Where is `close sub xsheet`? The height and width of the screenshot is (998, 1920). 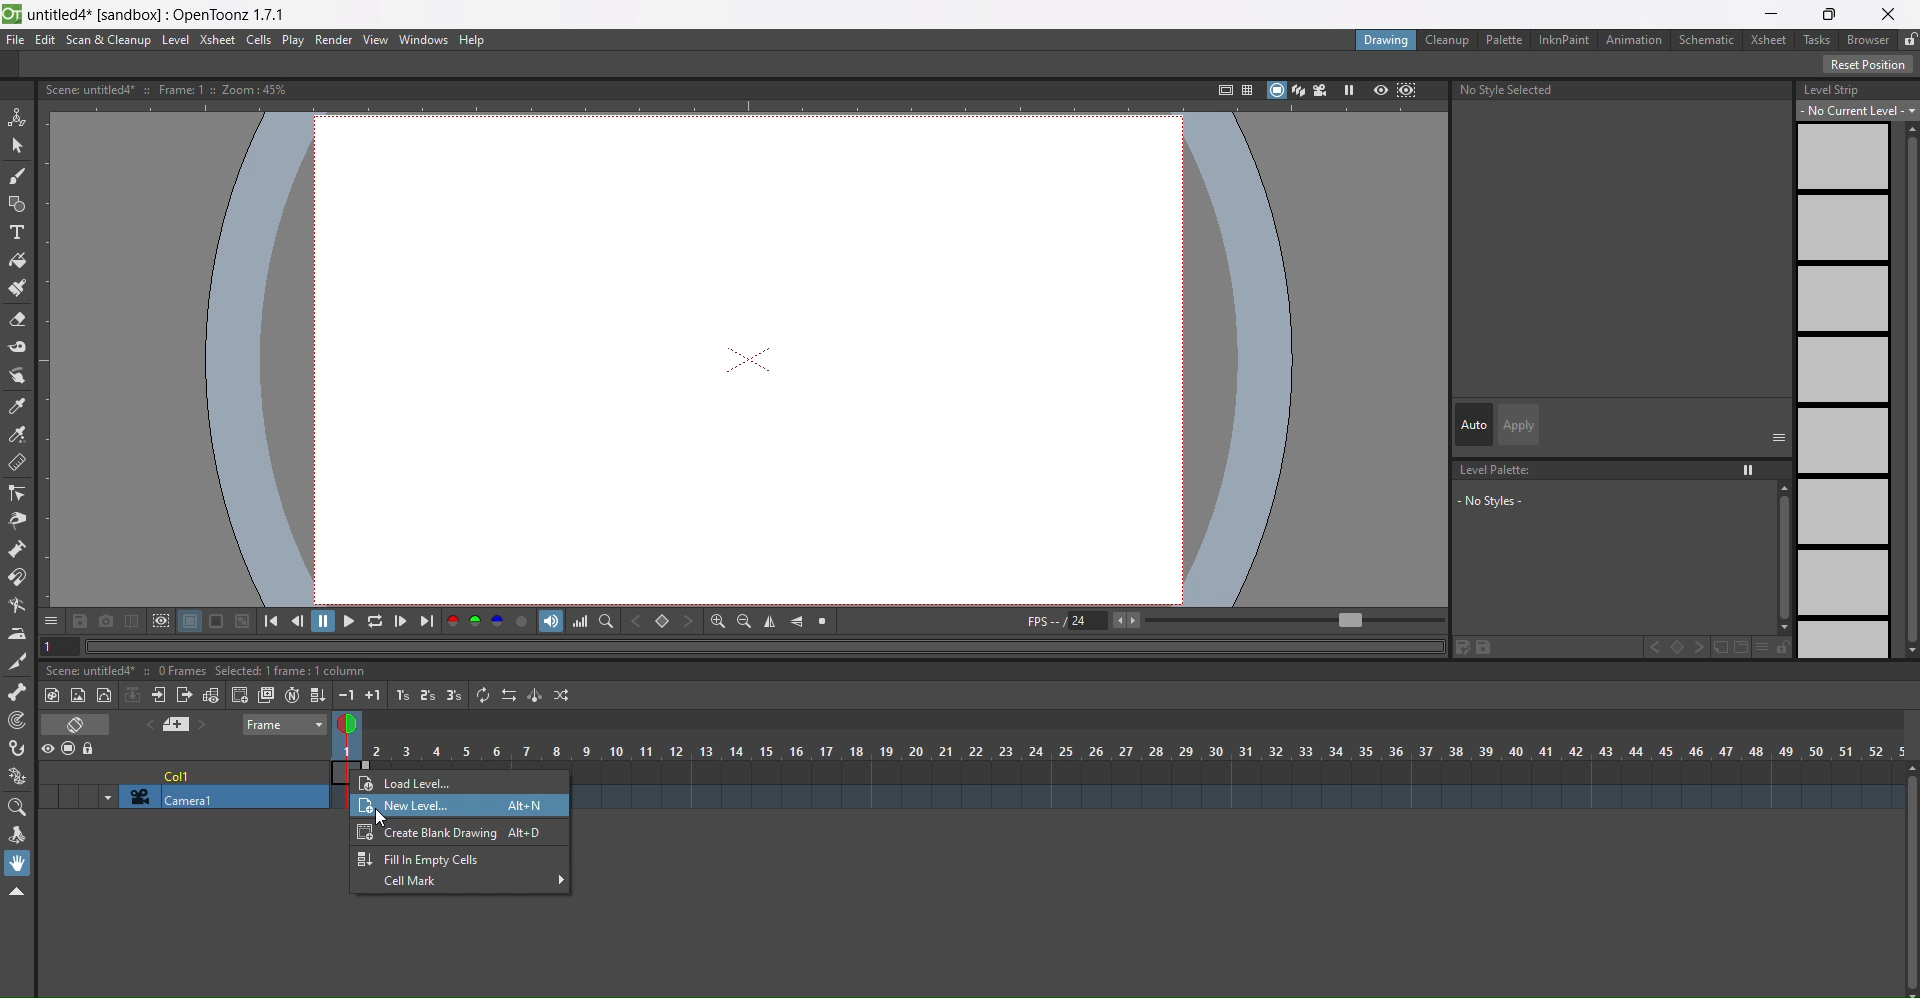 close sub xsheet is located at coordinates (184, 695).